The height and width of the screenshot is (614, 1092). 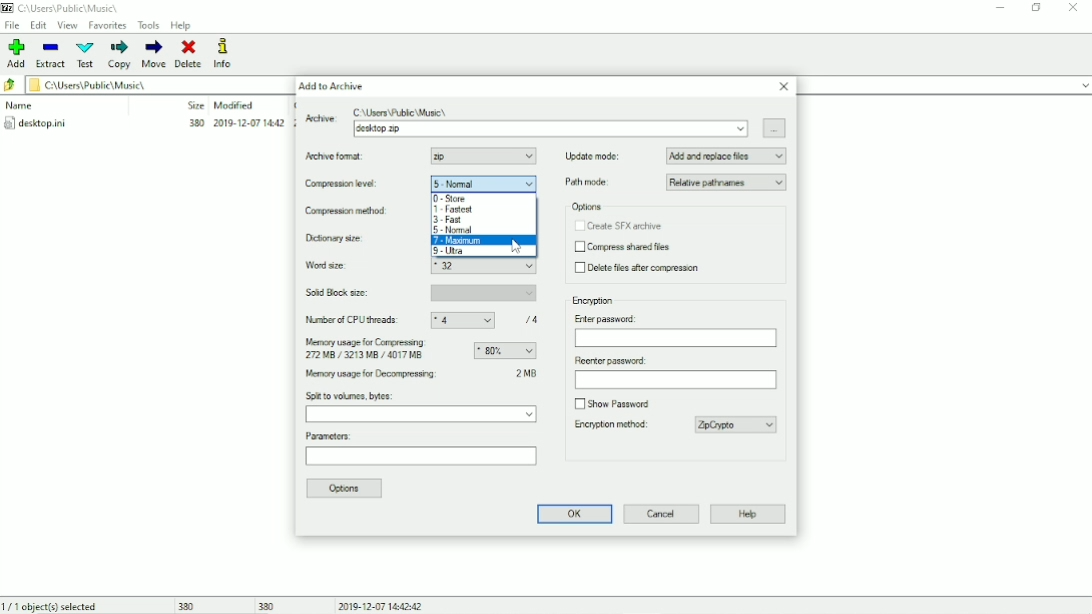 What do you see at coordinates (354, 239) in the screenshot?
I see `Dictionary size` at bounding box center [354, 239].